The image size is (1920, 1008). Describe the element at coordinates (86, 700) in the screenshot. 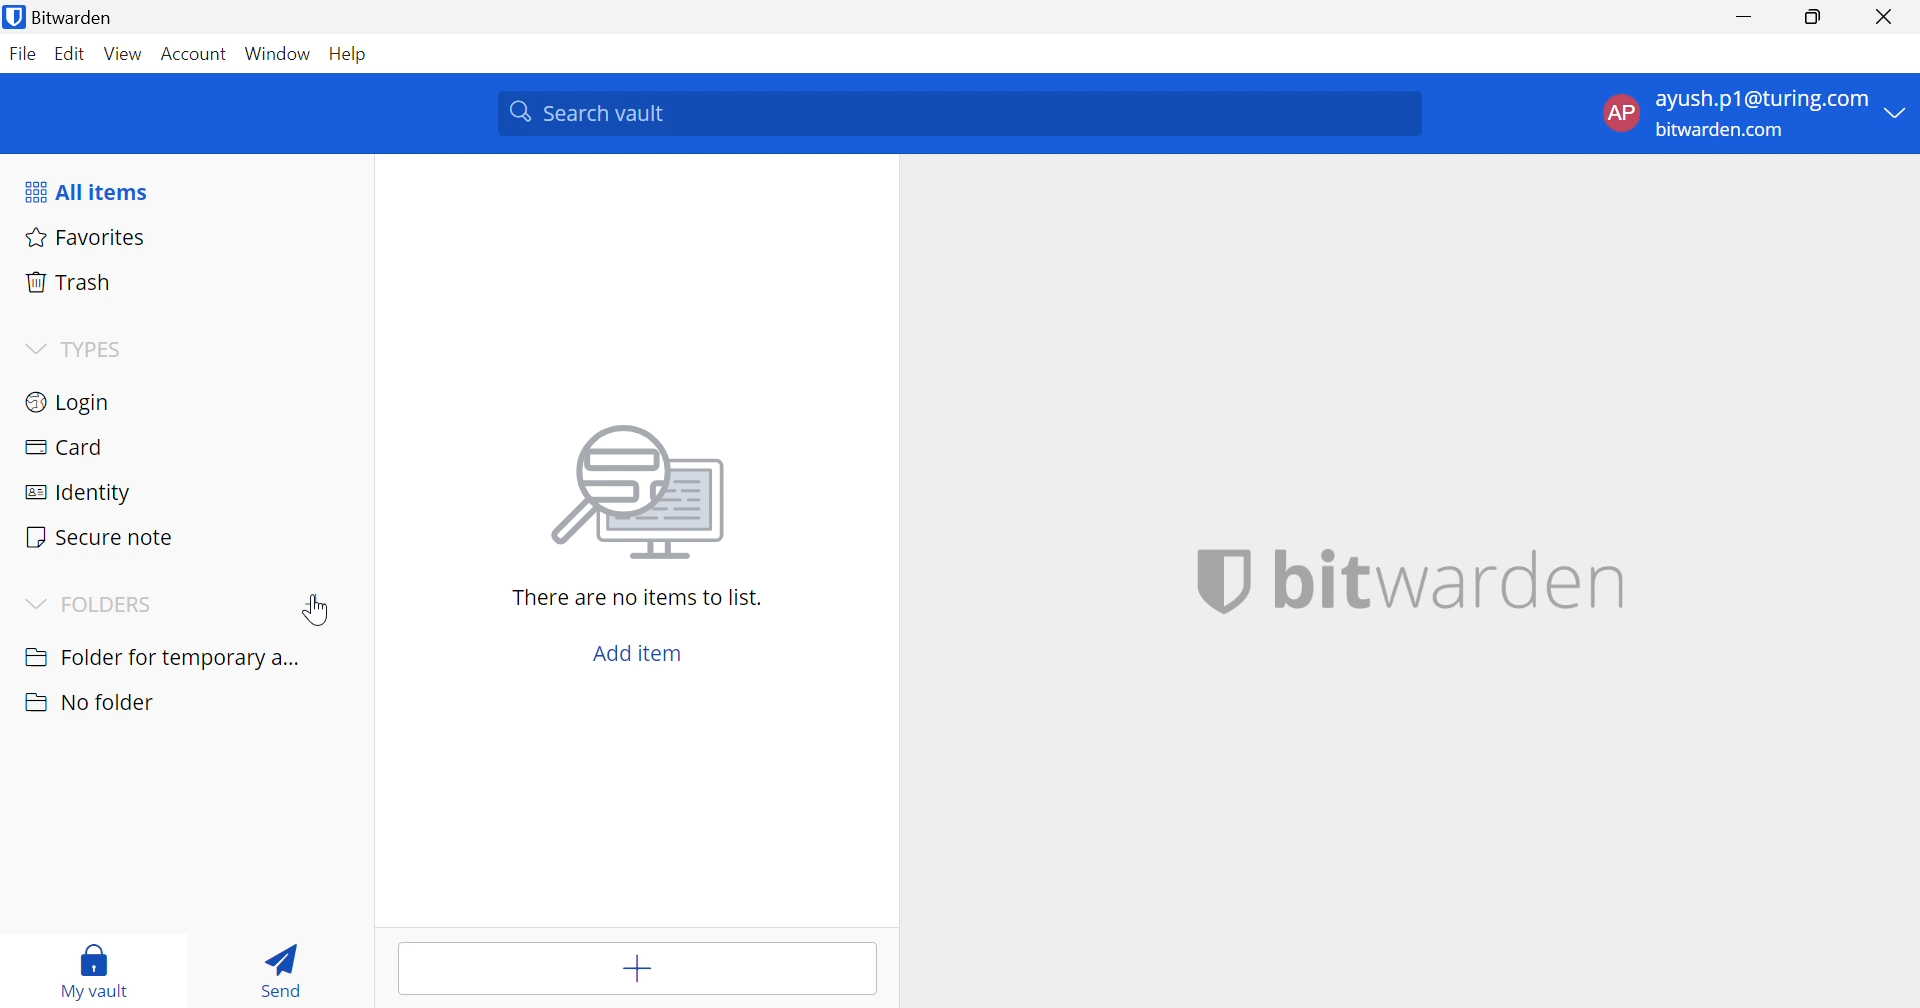

I see `No Folder` at that location.